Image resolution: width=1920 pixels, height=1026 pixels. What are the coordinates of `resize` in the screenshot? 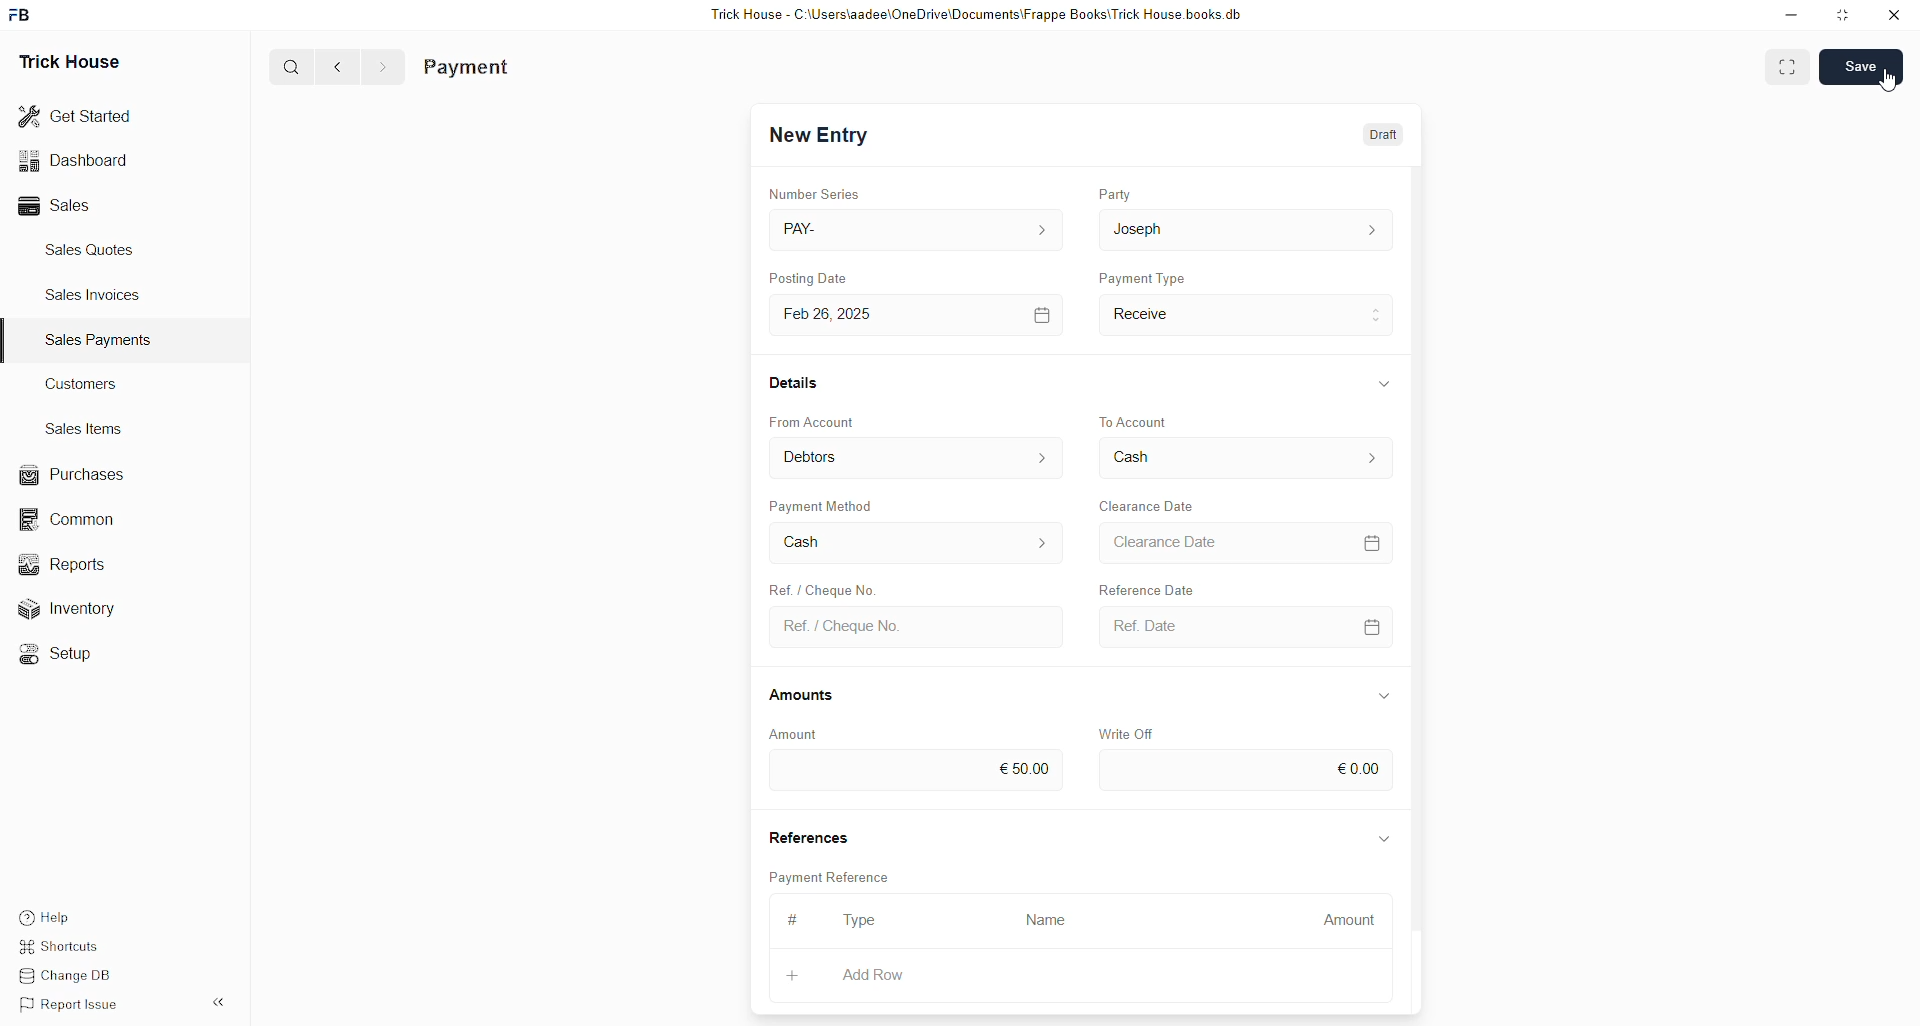 It's located at (1844, 15).